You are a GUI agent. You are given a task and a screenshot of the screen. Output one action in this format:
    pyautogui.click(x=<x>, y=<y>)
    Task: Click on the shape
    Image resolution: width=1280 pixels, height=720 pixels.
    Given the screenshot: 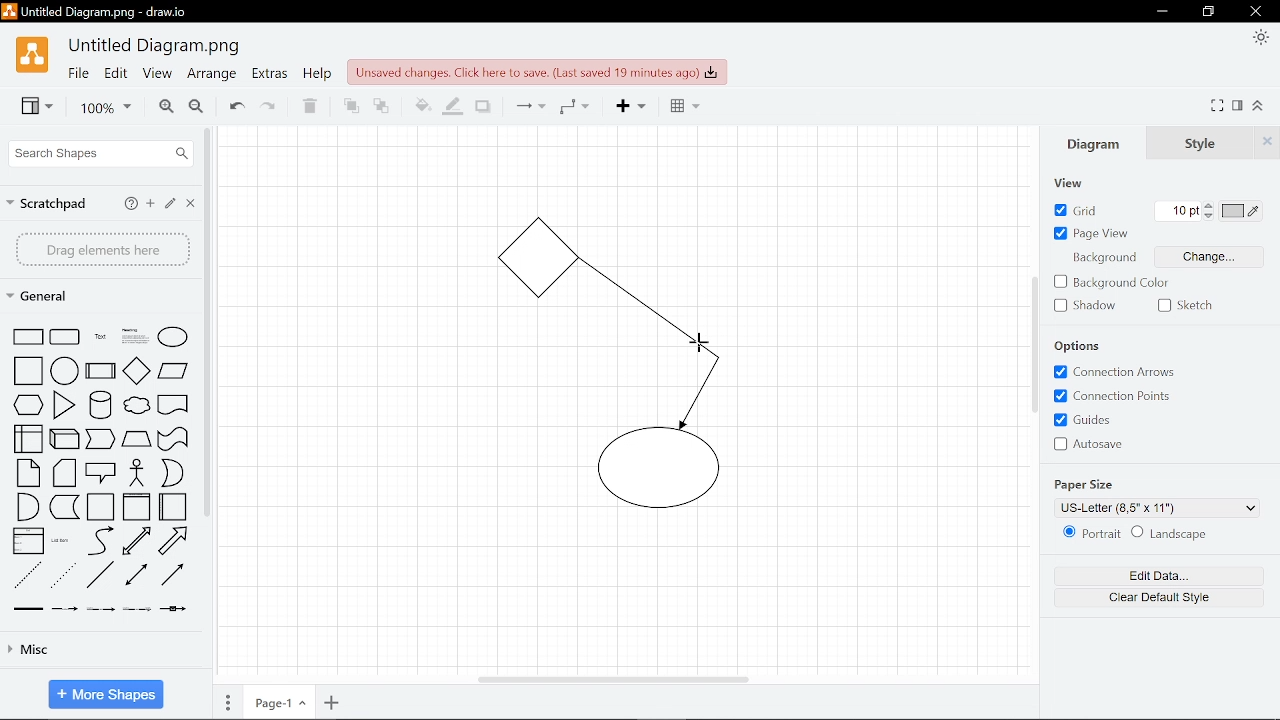 What is the action you would take?
    pyautogui.click(x=179, y=541)
    